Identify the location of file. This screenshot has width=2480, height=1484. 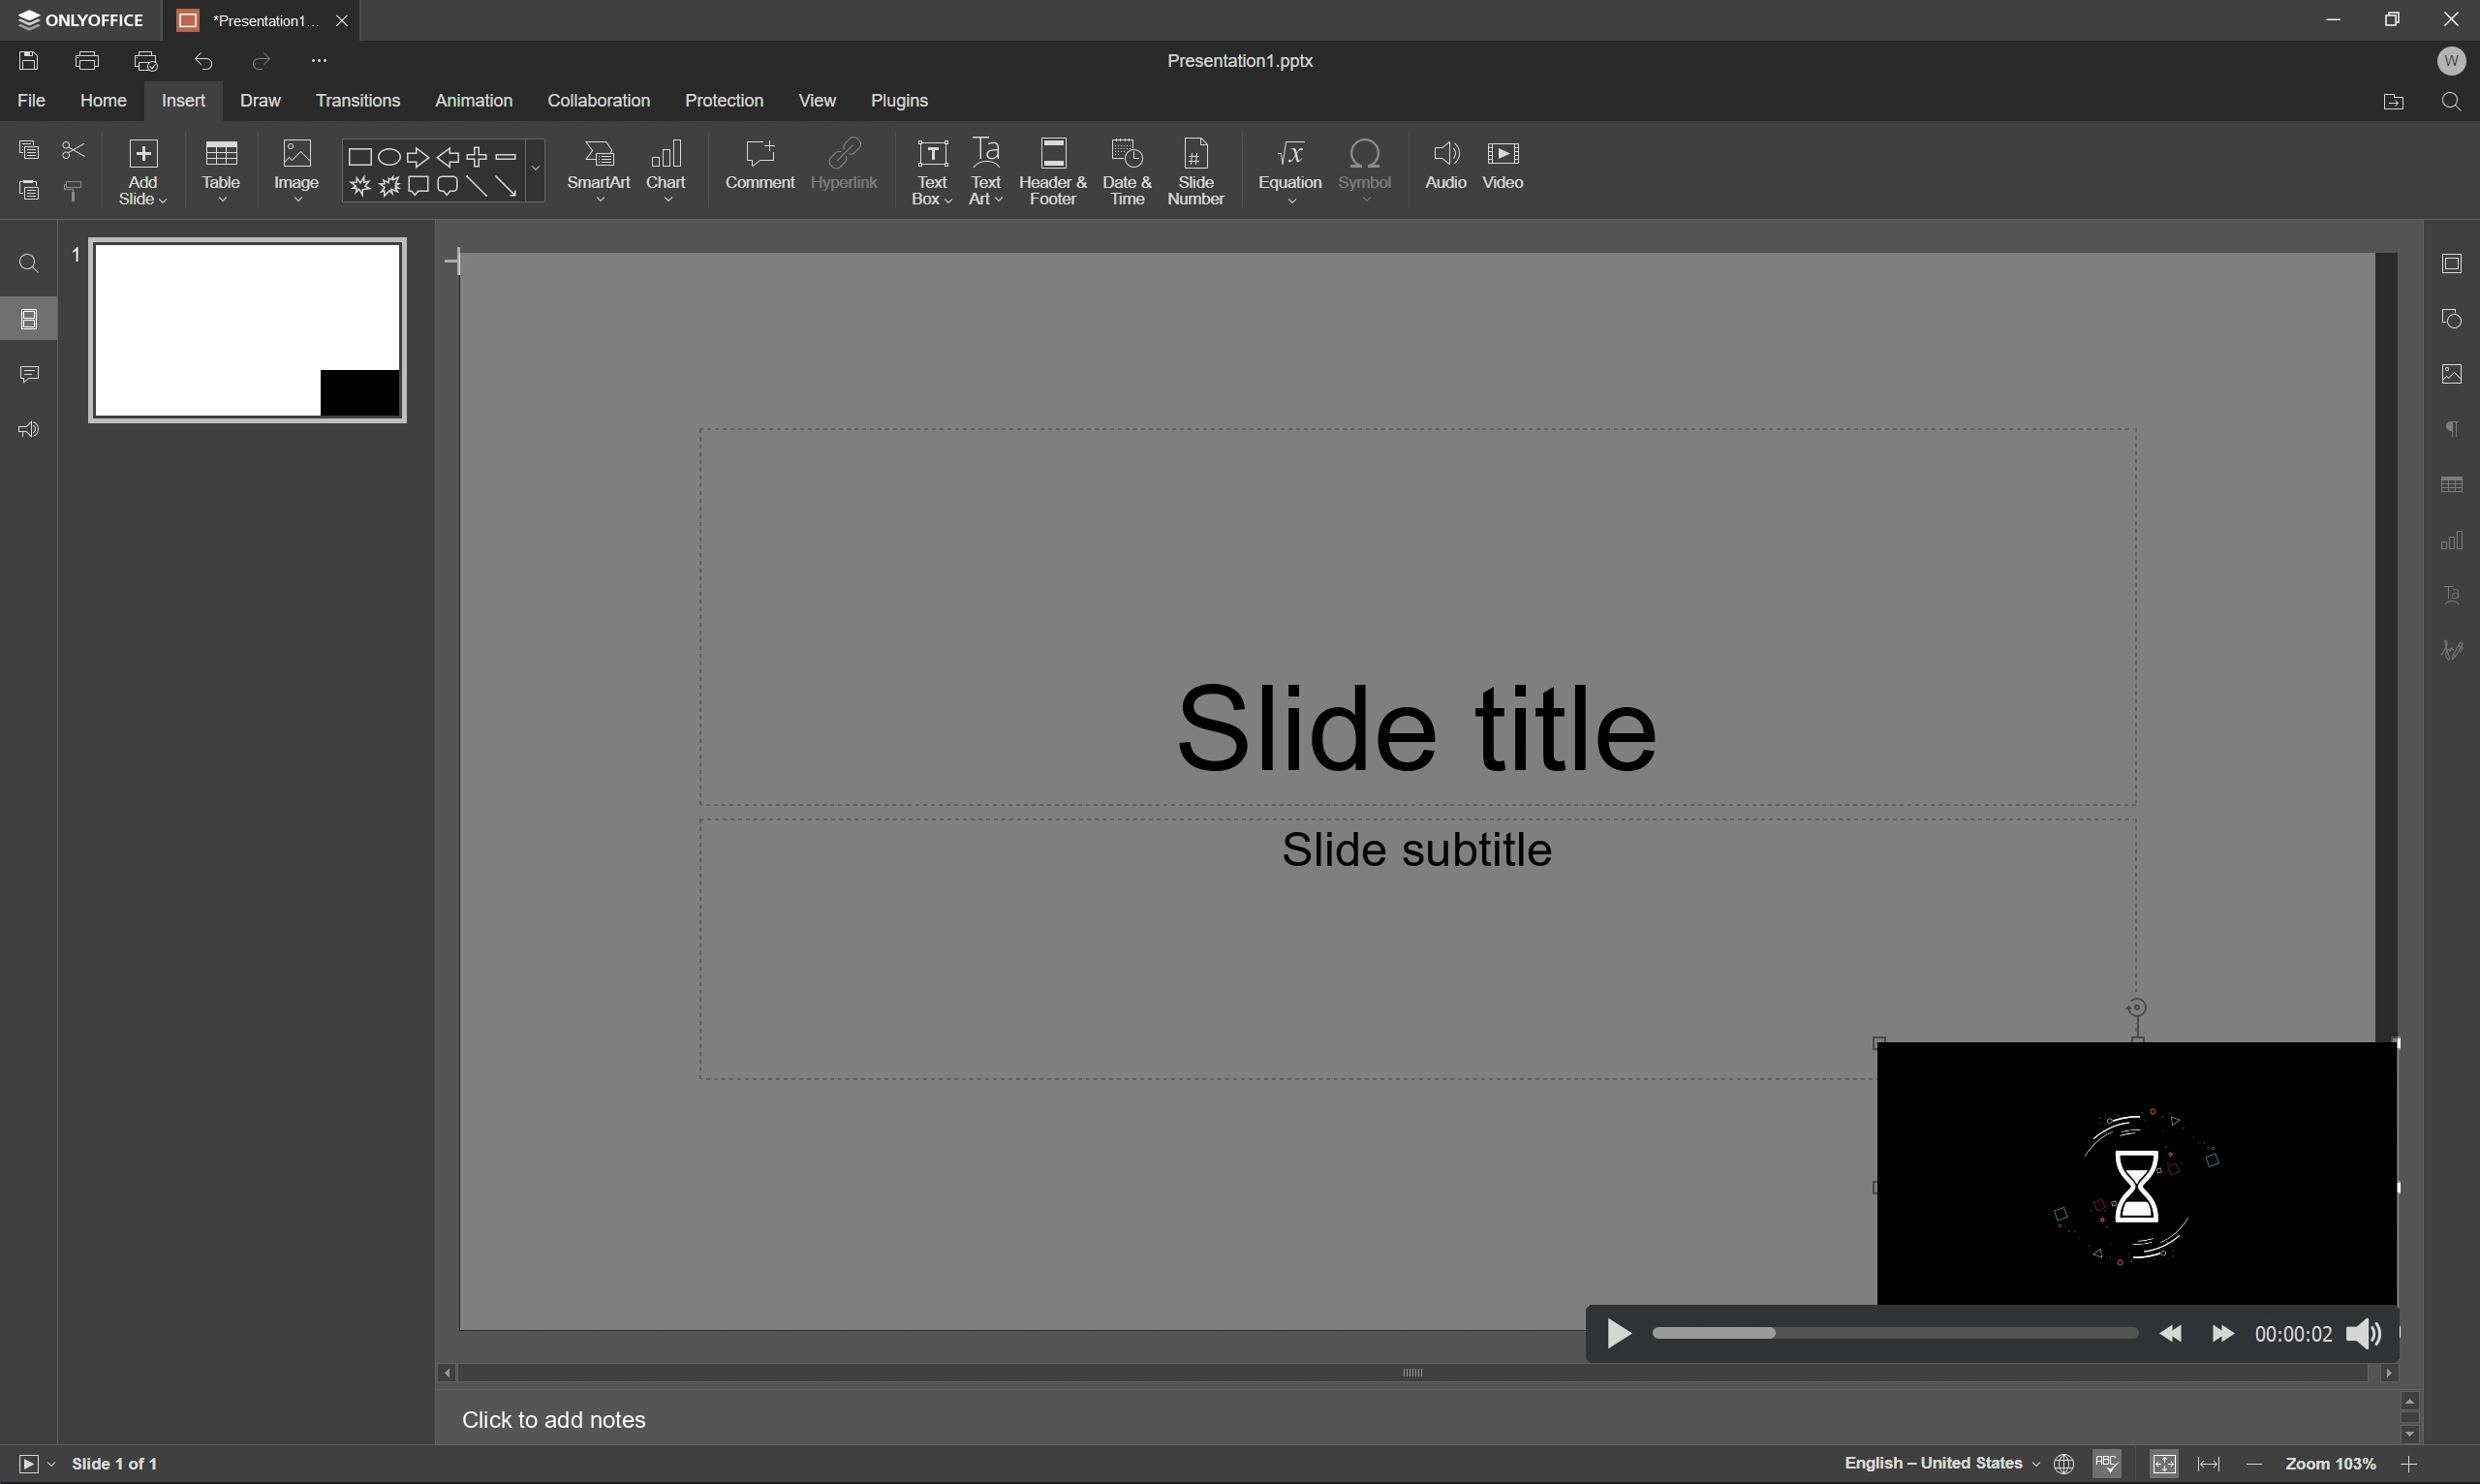
(28, 98).